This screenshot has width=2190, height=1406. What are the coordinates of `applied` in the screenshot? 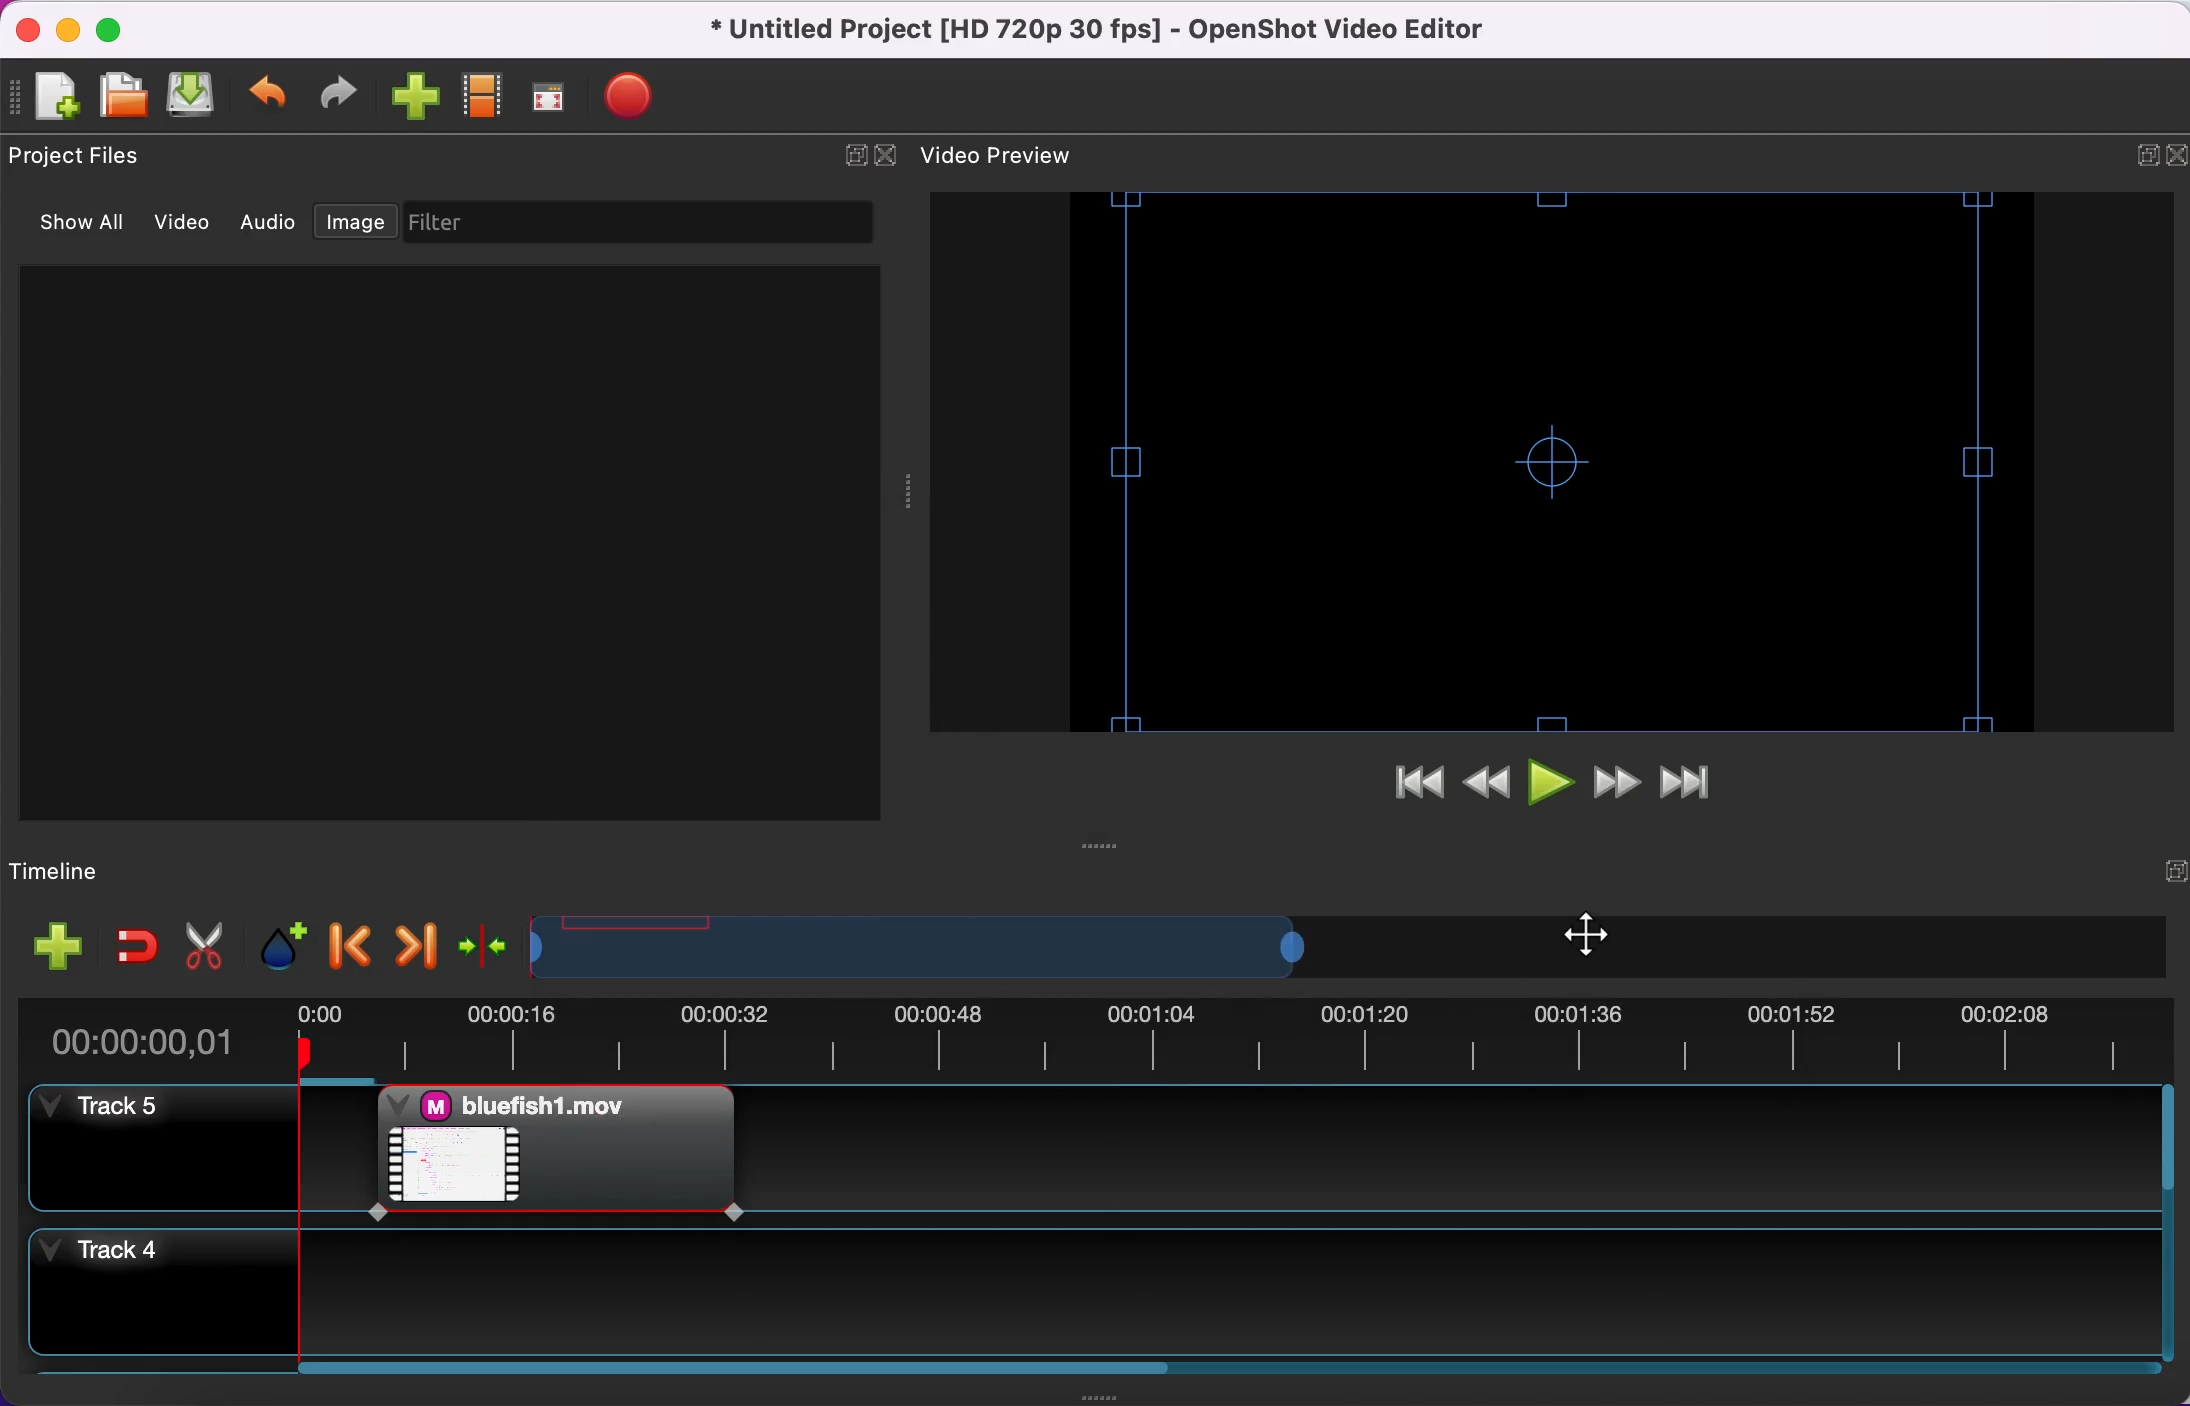 It's located at (1239, 1153).